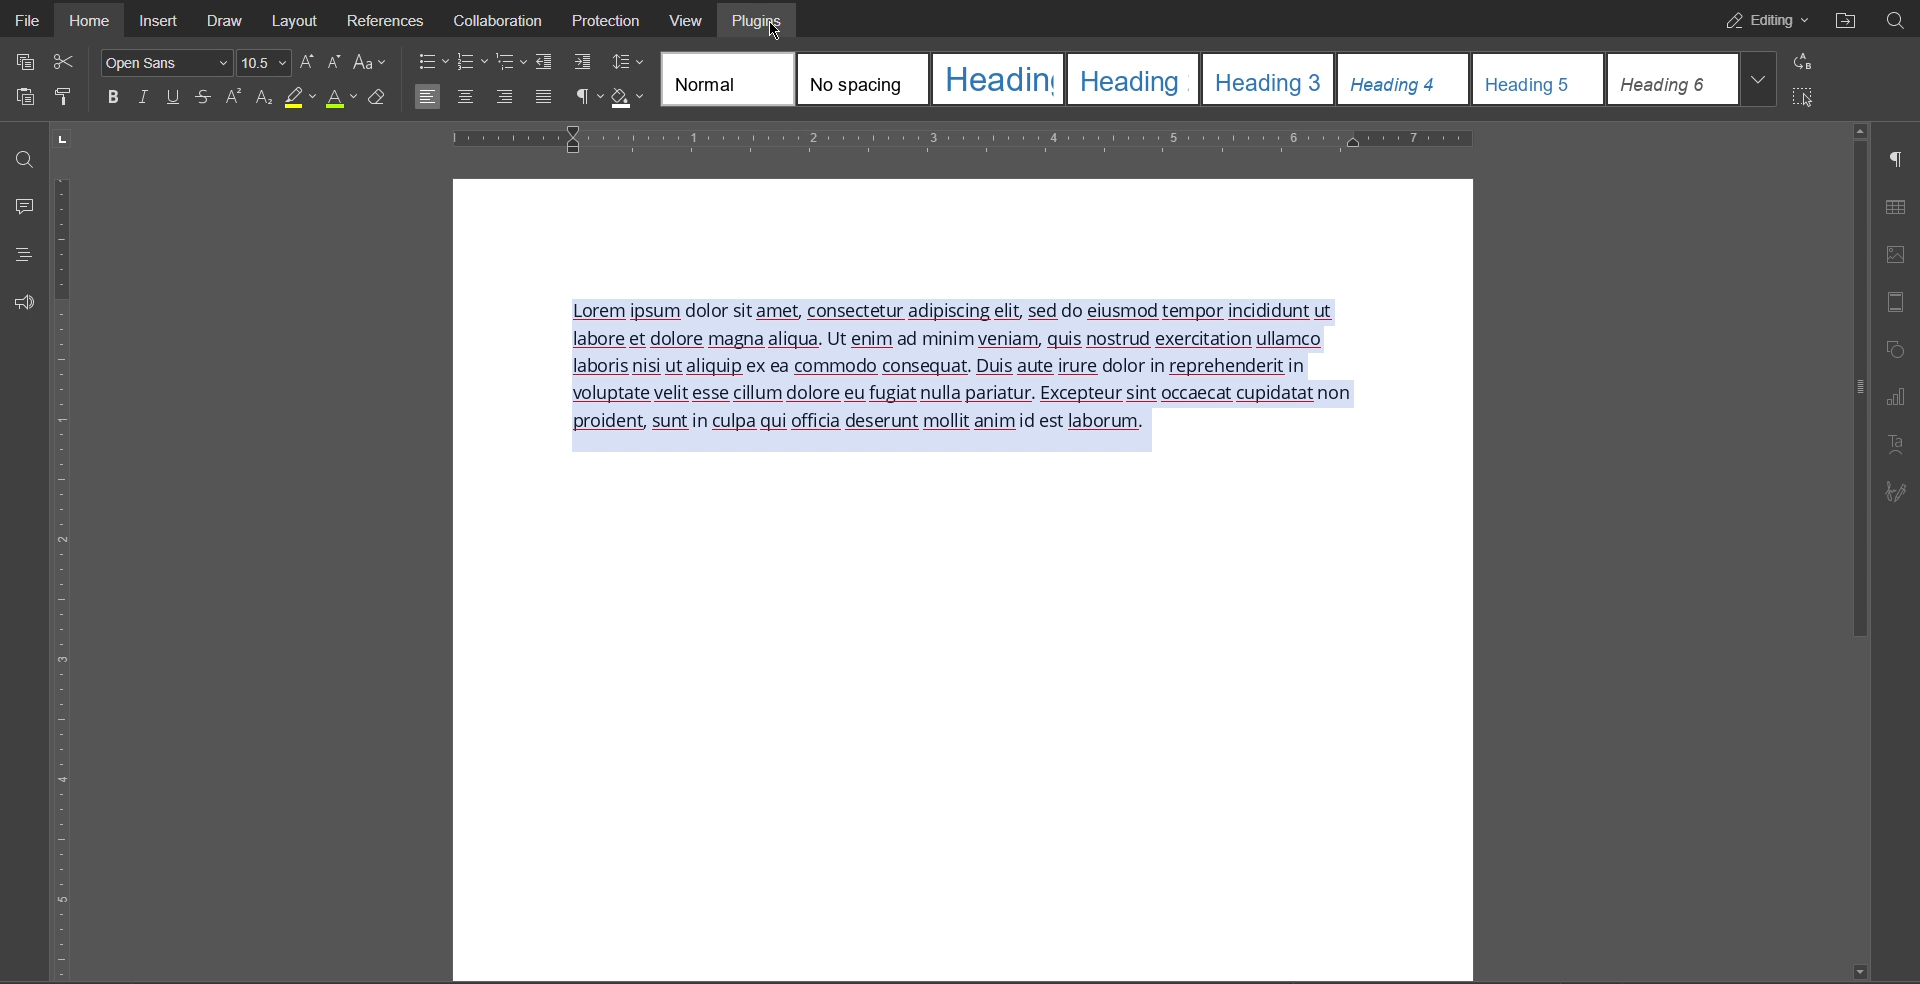 Image resolution: width=1920 pixels, height=984 pixels. What do you see at coordinates (113, 101) in the screenshot?
I see `Bold` at bounding box center [113, 101].